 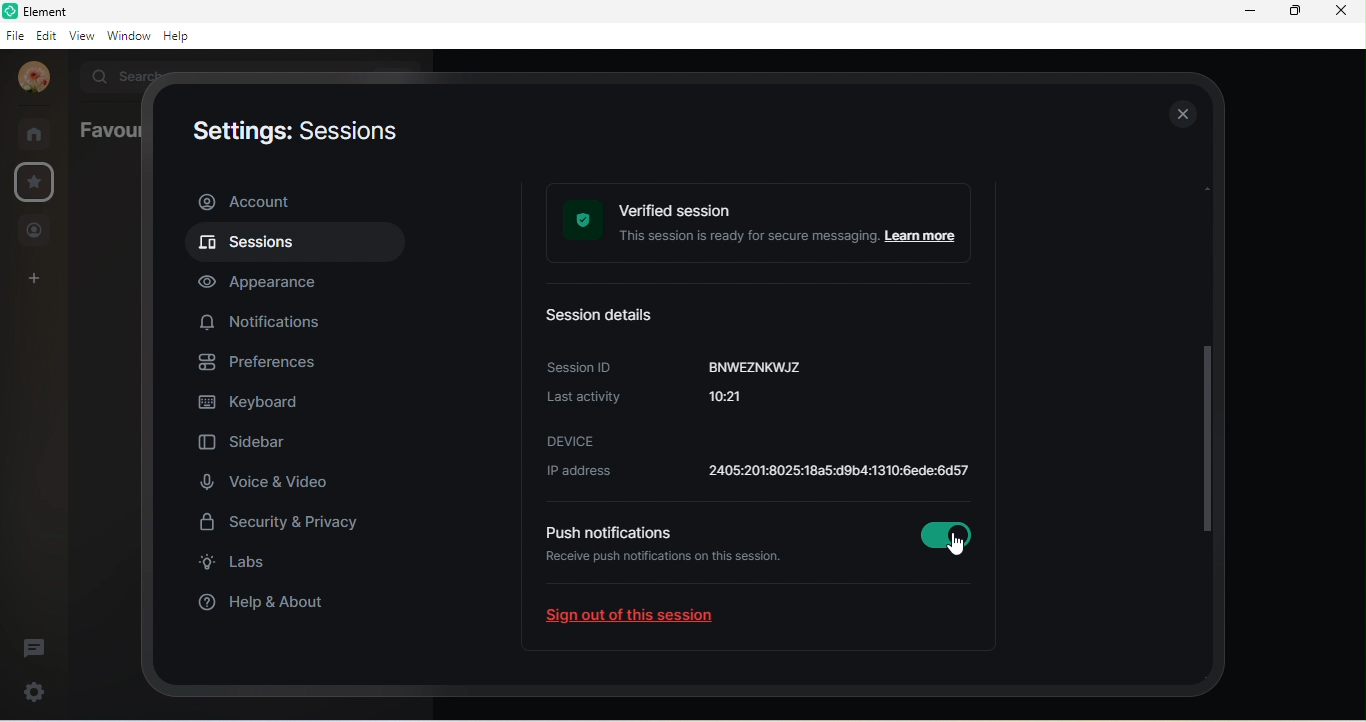 What do you see at coordinates (291, 245) in the screenshot?
I see `sessions` at bounding box center [291, 245].